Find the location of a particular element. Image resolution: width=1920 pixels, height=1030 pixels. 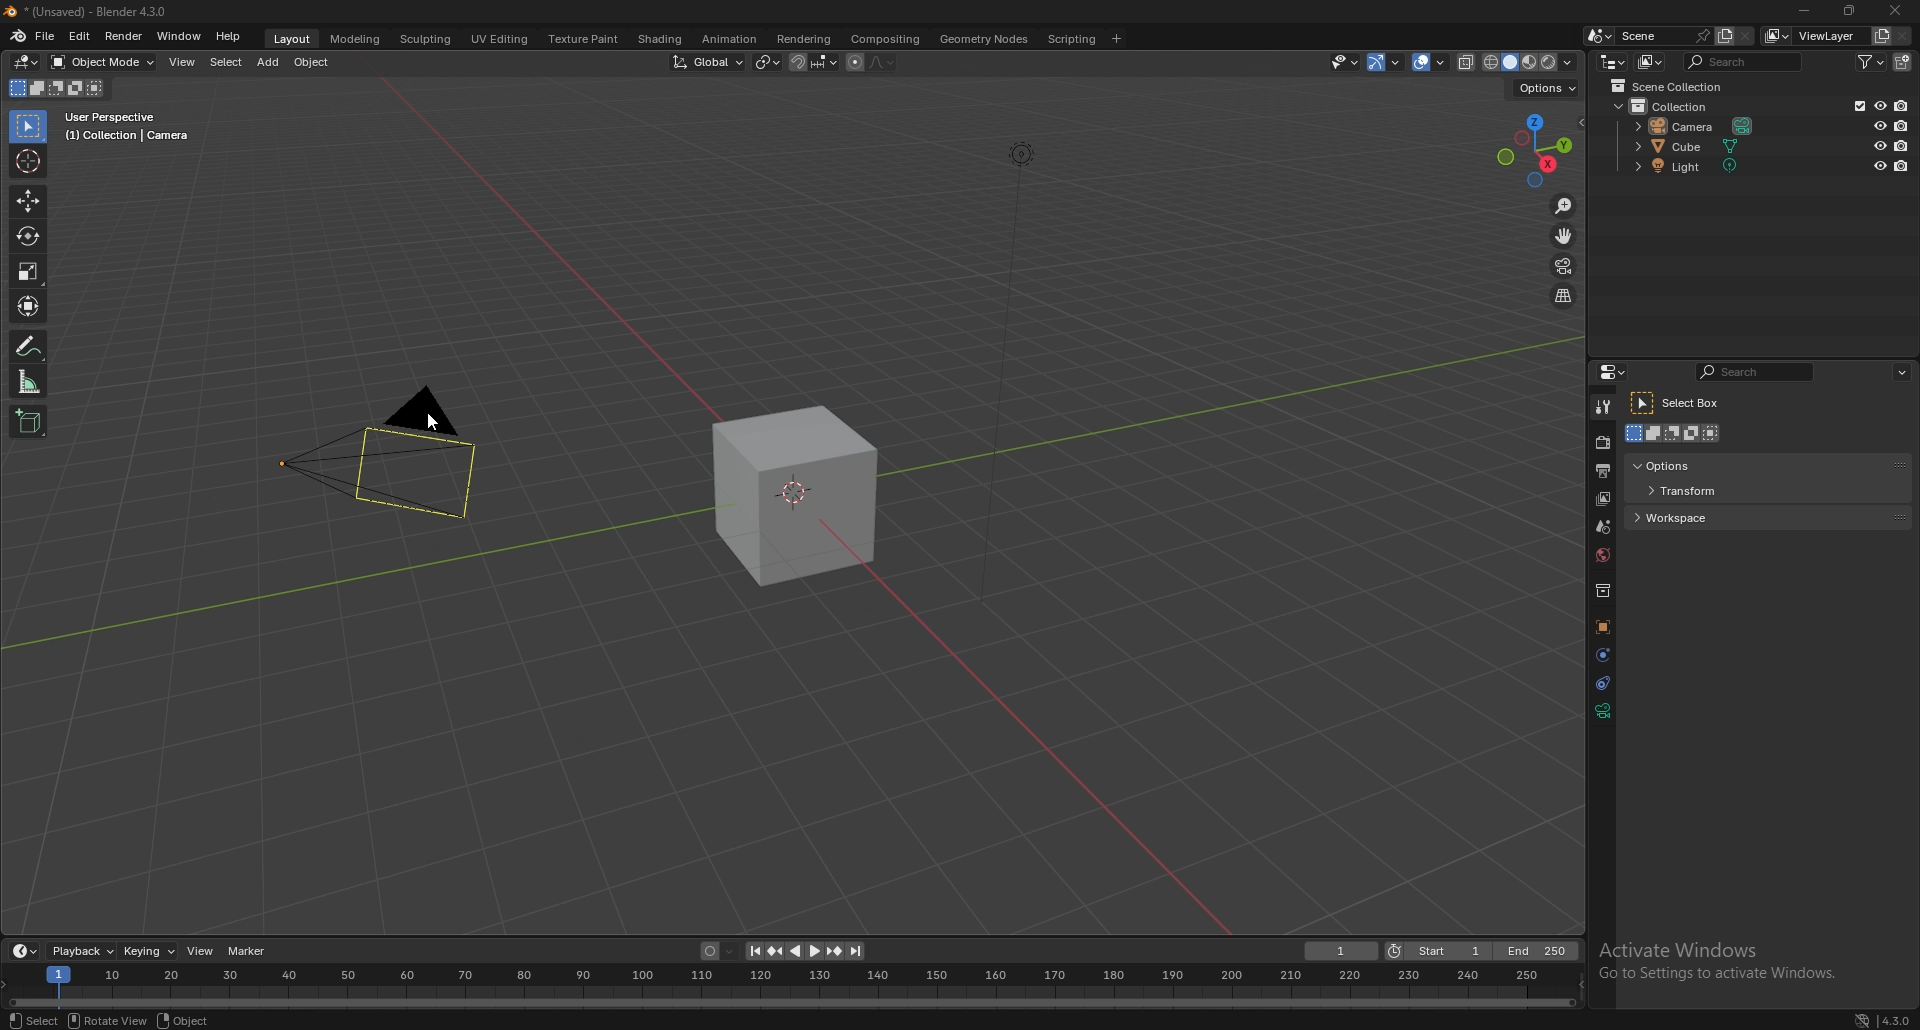

toggle xray is located at coordinates (1467, 62).